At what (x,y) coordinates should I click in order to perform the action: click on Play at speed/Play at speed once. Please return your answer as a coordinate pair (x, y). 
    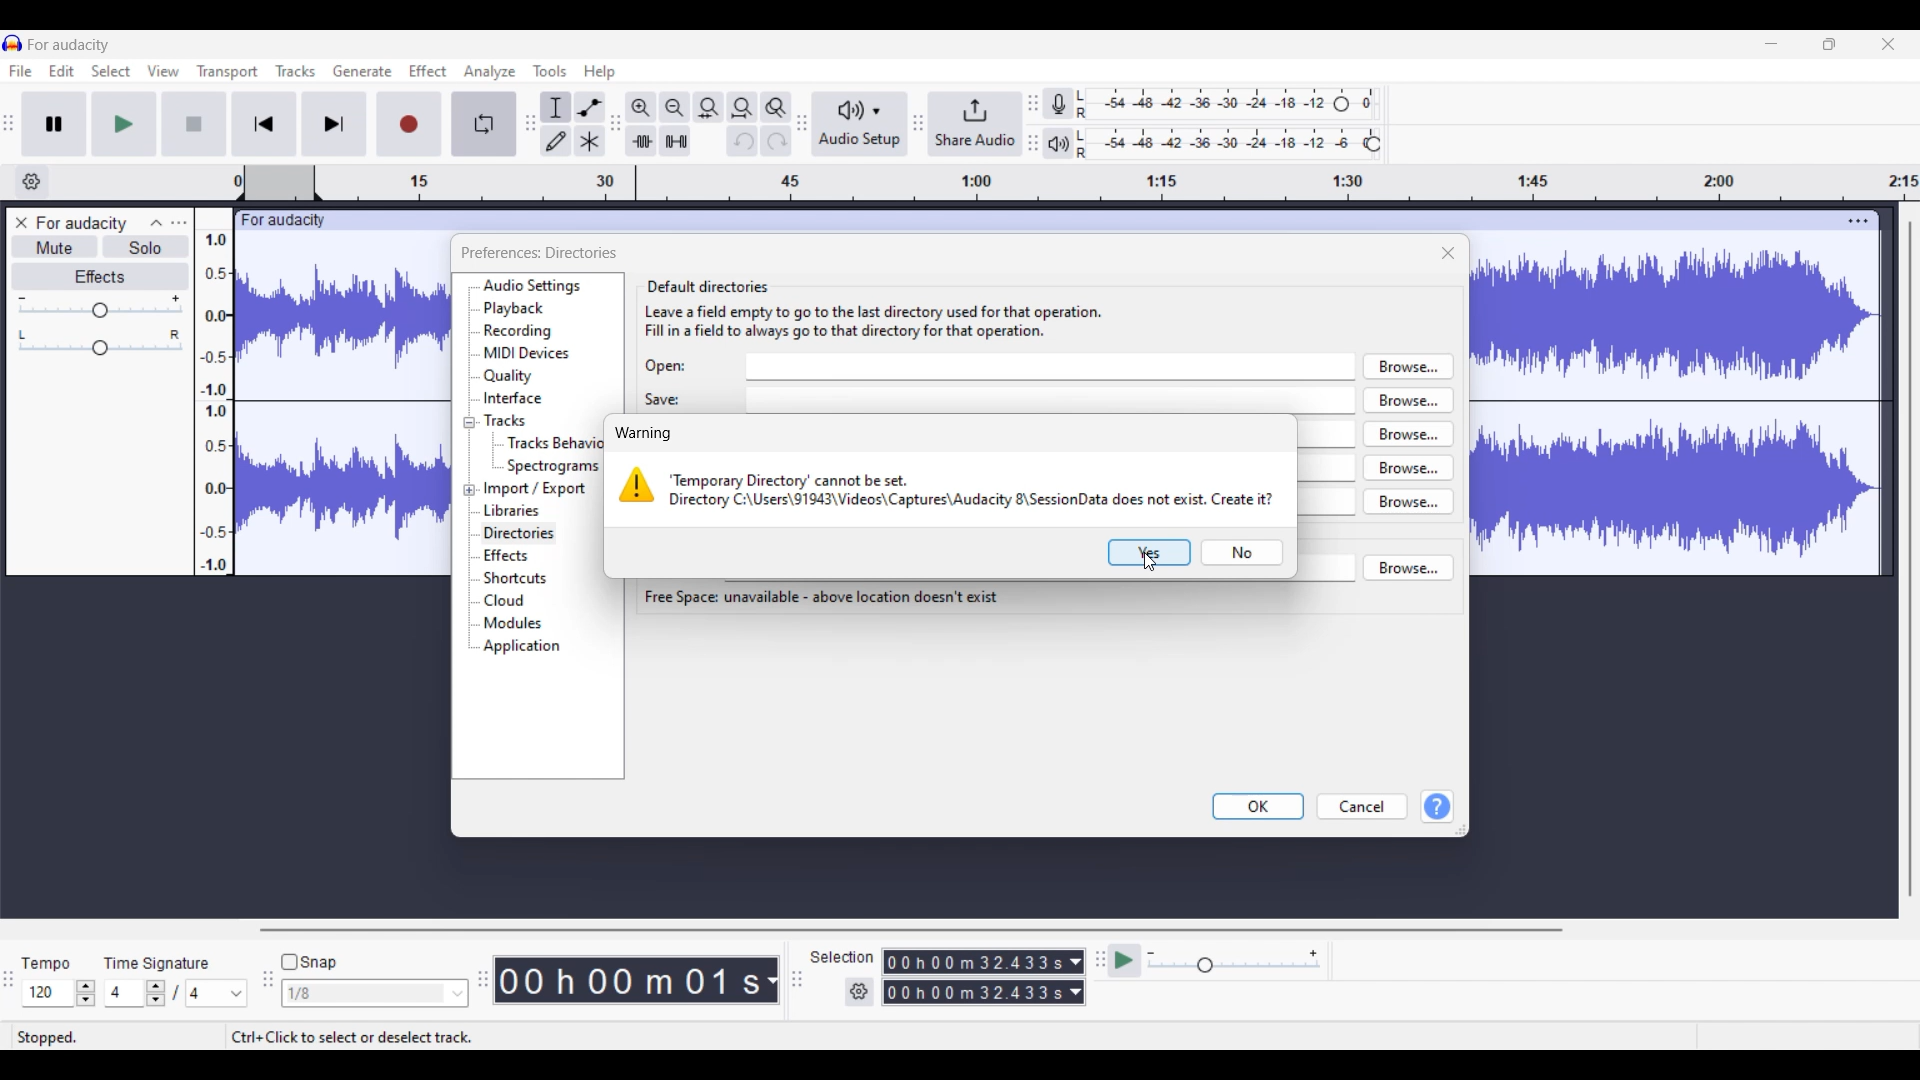
    Looking at the image, I should click on (1125, 961).